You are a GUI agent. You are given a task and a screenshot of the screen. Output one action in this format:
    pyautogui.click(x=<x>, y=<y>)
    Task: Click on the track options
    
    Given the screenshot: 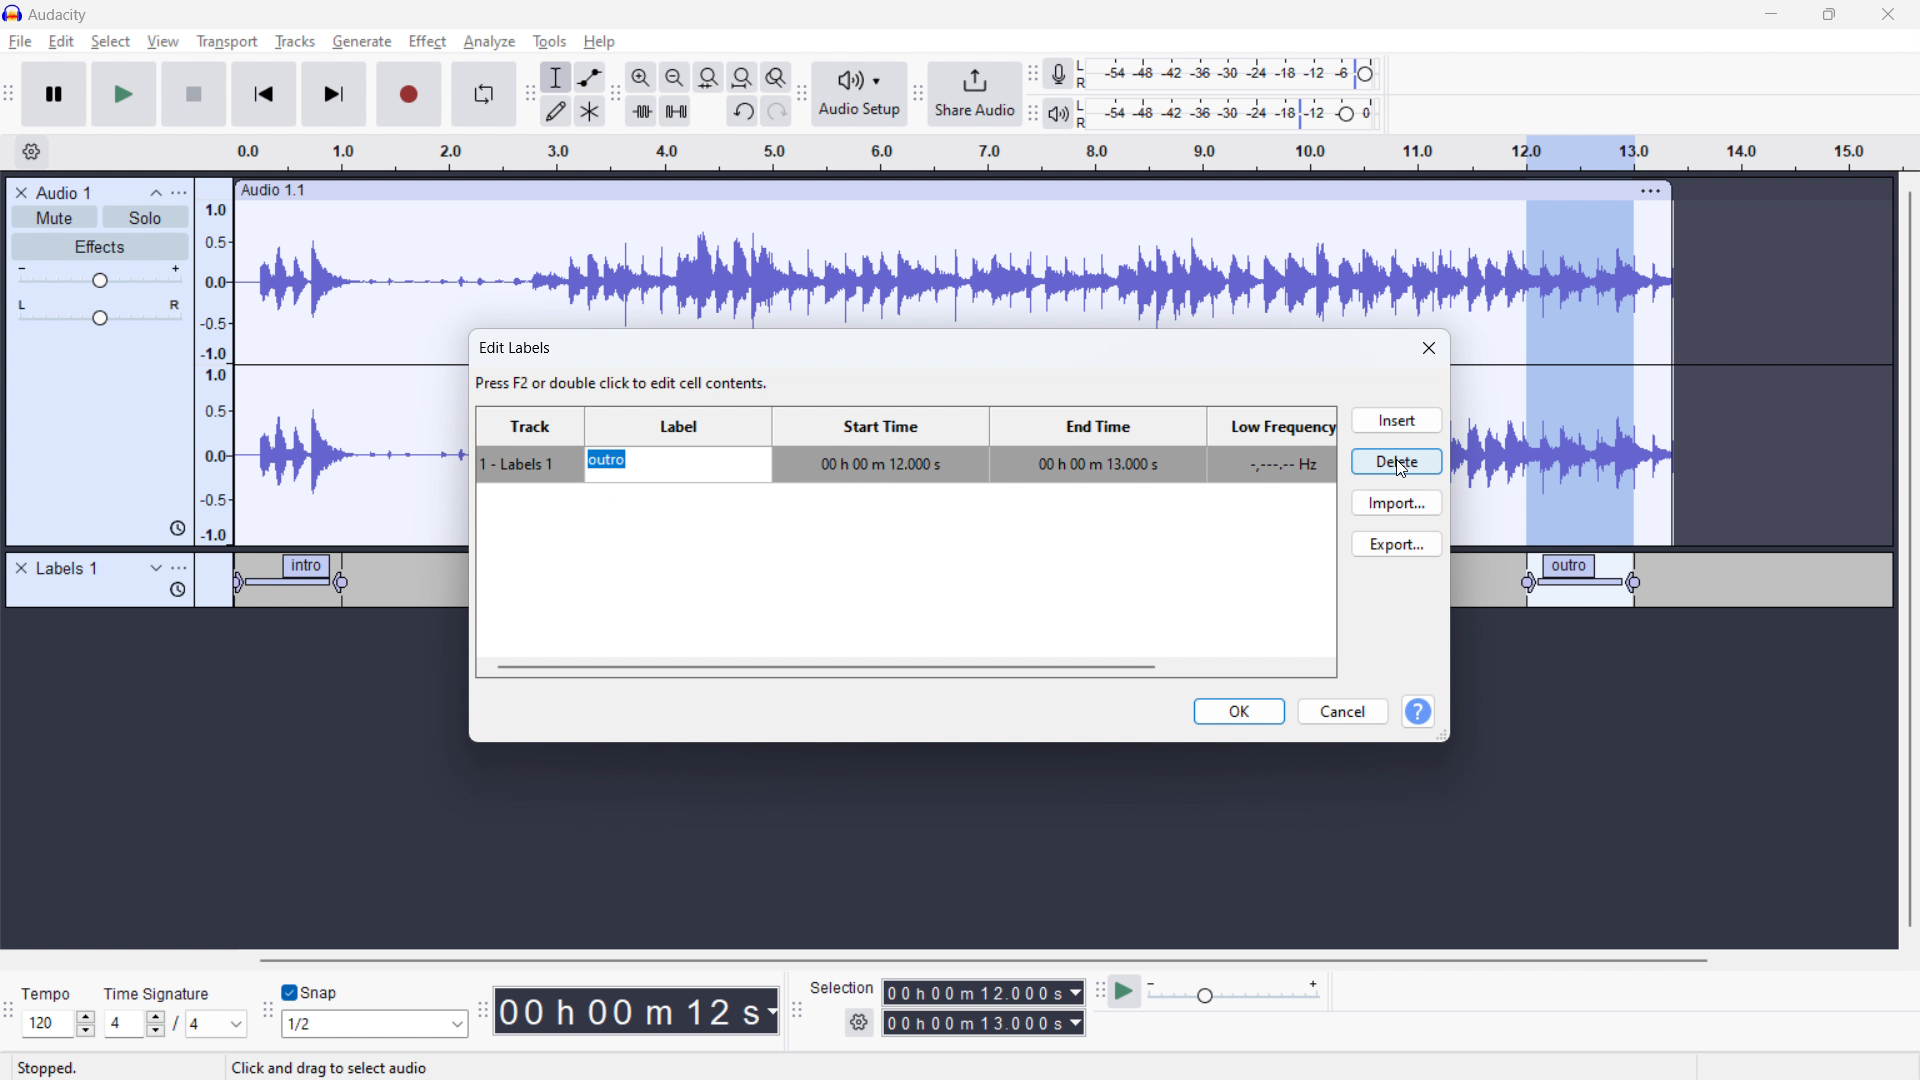 What is the action you would take?
    pyautogui.click(x=1653, y=189)
    